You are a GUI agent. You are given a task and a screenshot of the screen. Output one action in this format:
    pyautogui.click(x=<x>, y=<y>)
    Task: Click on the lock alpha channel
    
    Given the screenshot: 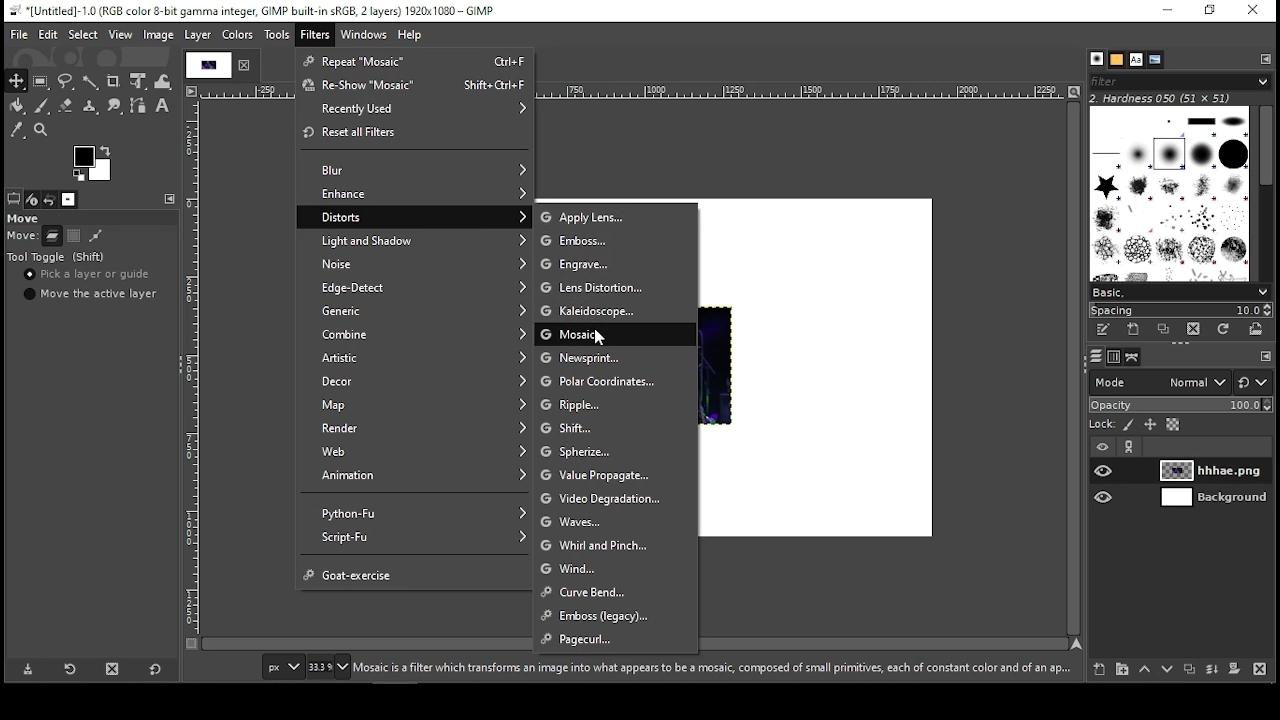 What is the action you would take?
    pyautogui.click(x=1174, y=425)
    